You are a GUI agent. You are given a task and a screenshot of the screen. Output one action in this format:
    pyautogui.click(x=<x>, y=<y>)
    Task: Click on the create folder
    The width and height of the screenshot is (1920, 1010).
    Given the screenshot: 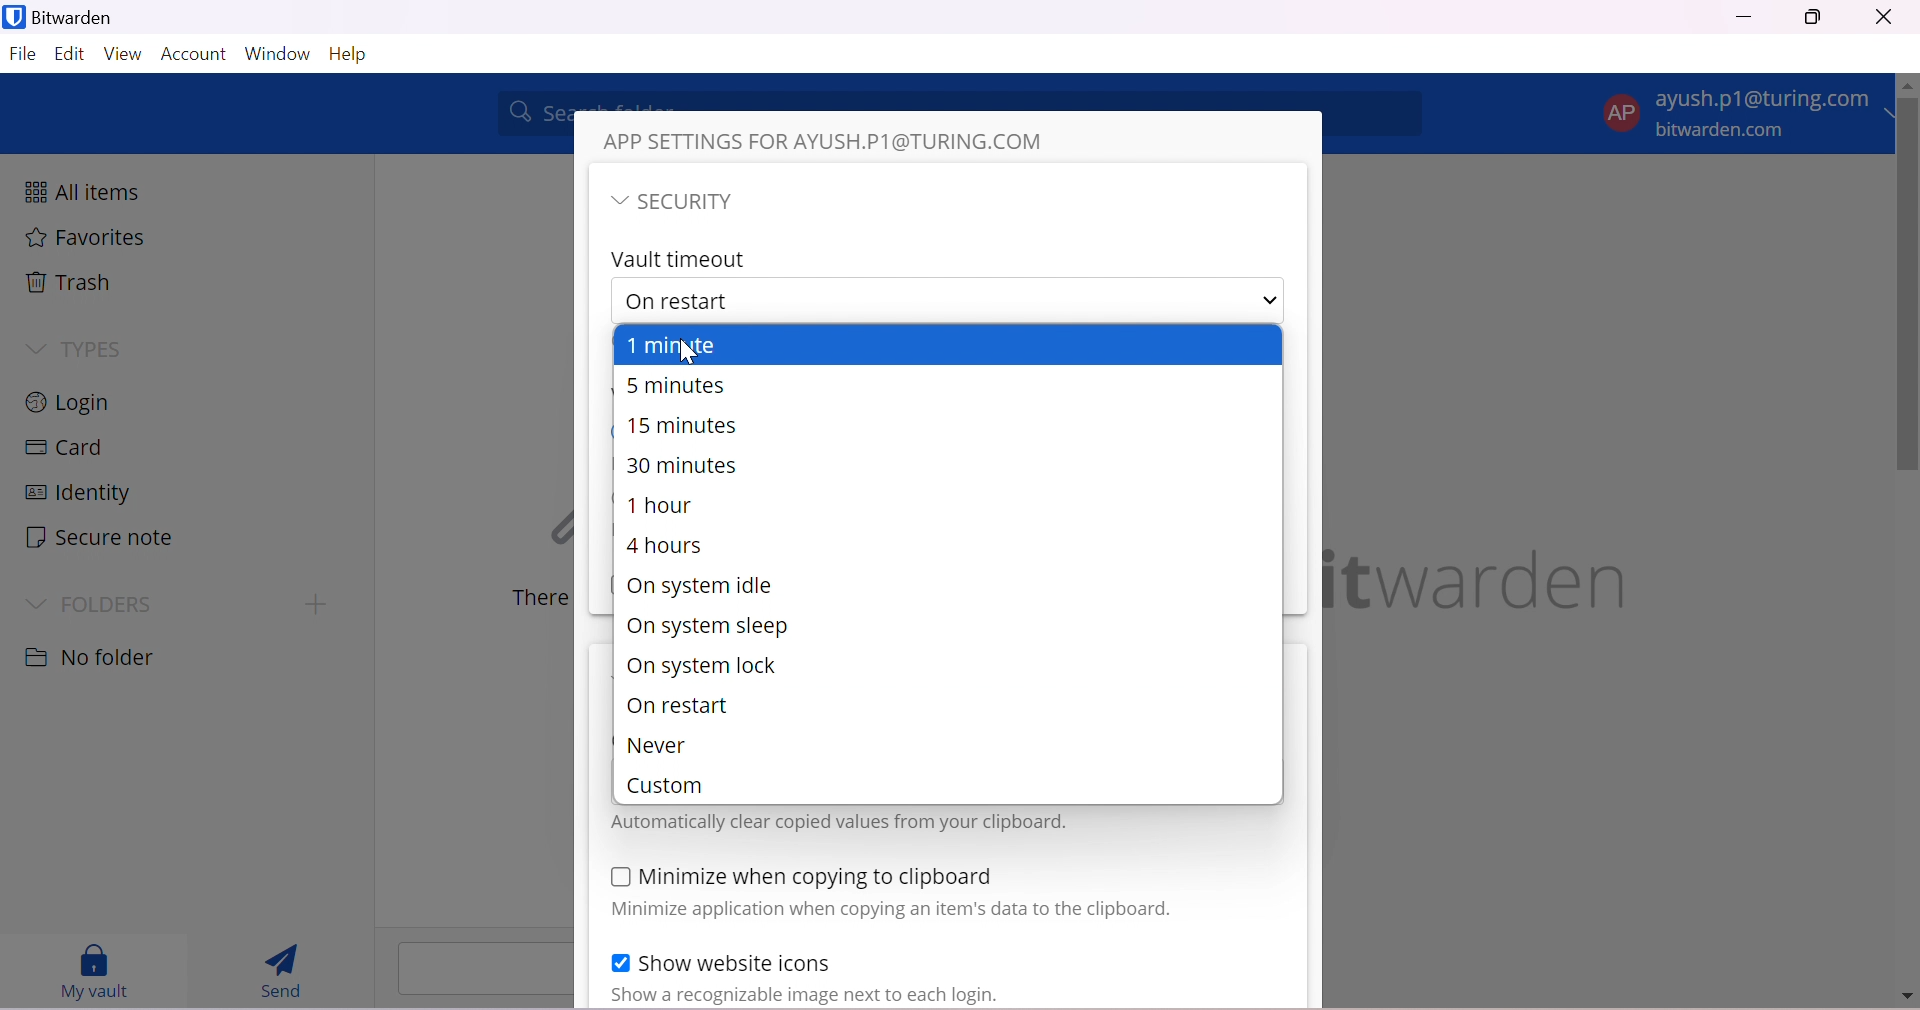 What is the action you would take?
    pyautogui.click(x=311, y=606)
    